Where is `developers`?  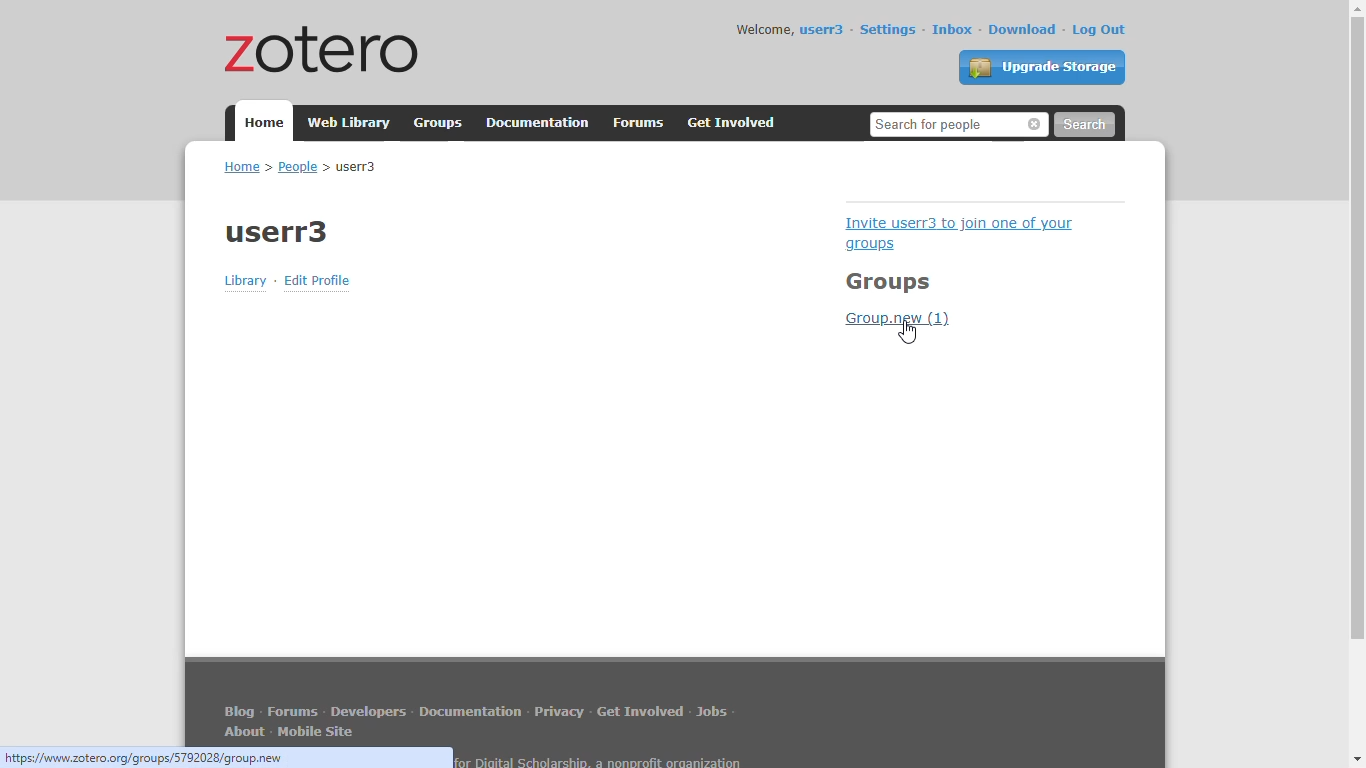 developers is located at coordinates (368, 711).